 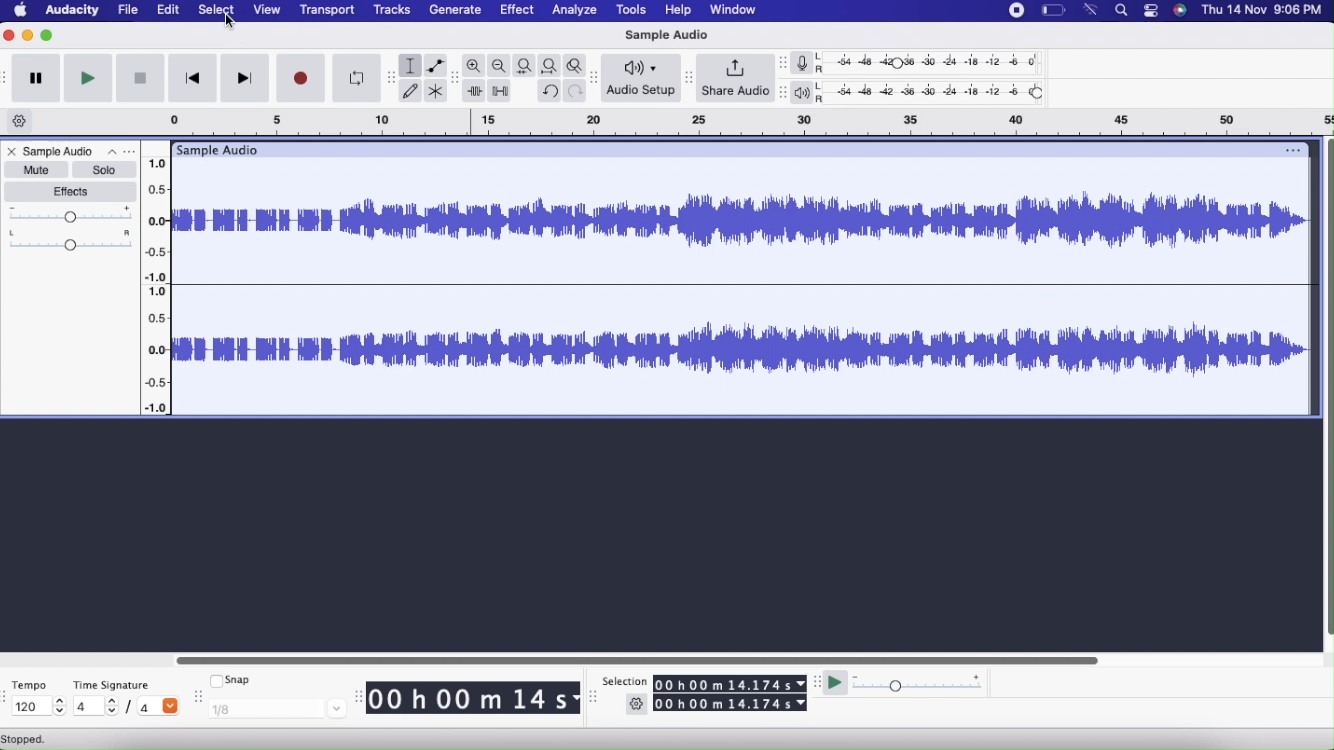 What do you see at coordinates (157, 282) in the screenshot?
I see `Slider` at bounding box center [157, 282].